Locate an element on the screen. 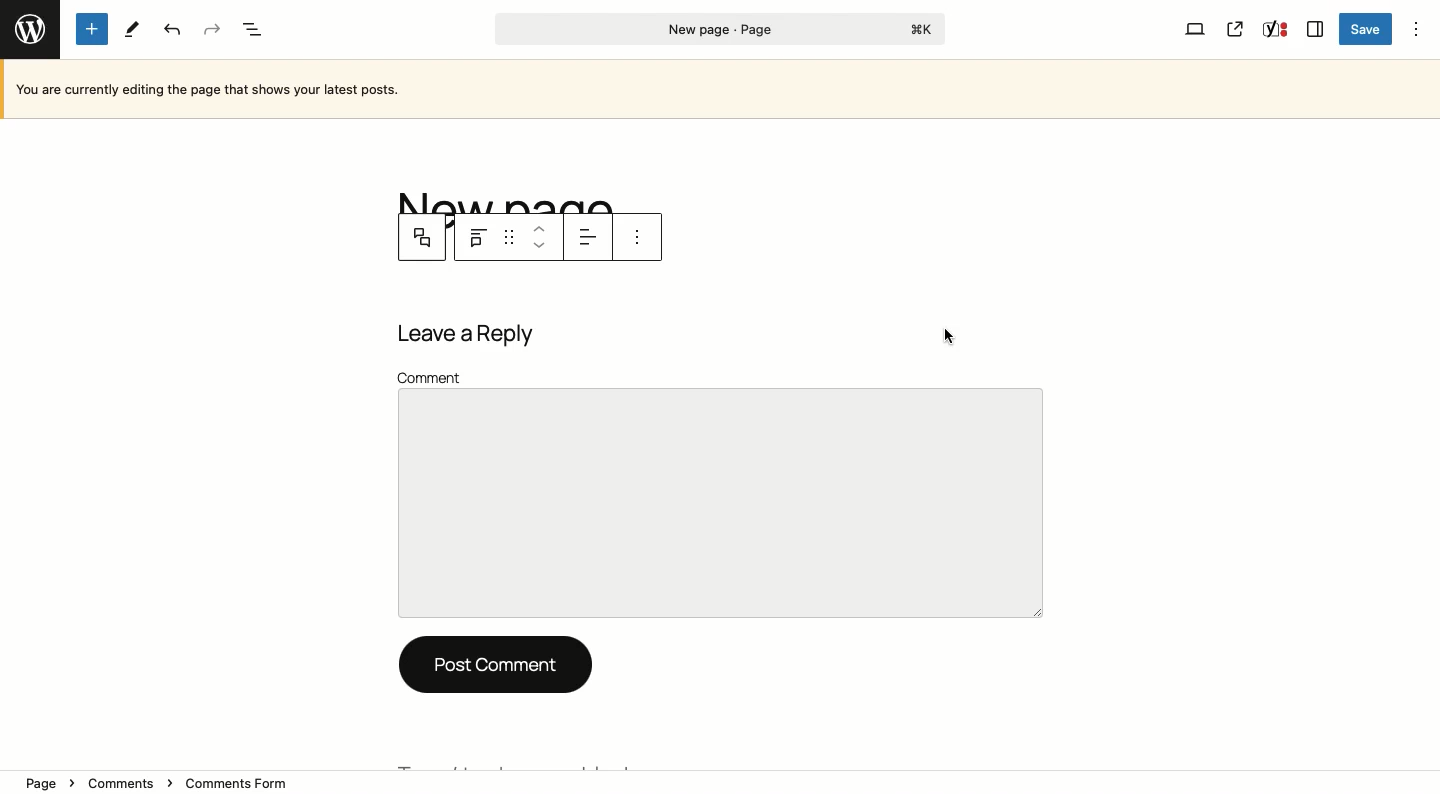 The image size is (1440, 794). Currently editing the page that shows your latest posts is located at coordinates (214, 91).